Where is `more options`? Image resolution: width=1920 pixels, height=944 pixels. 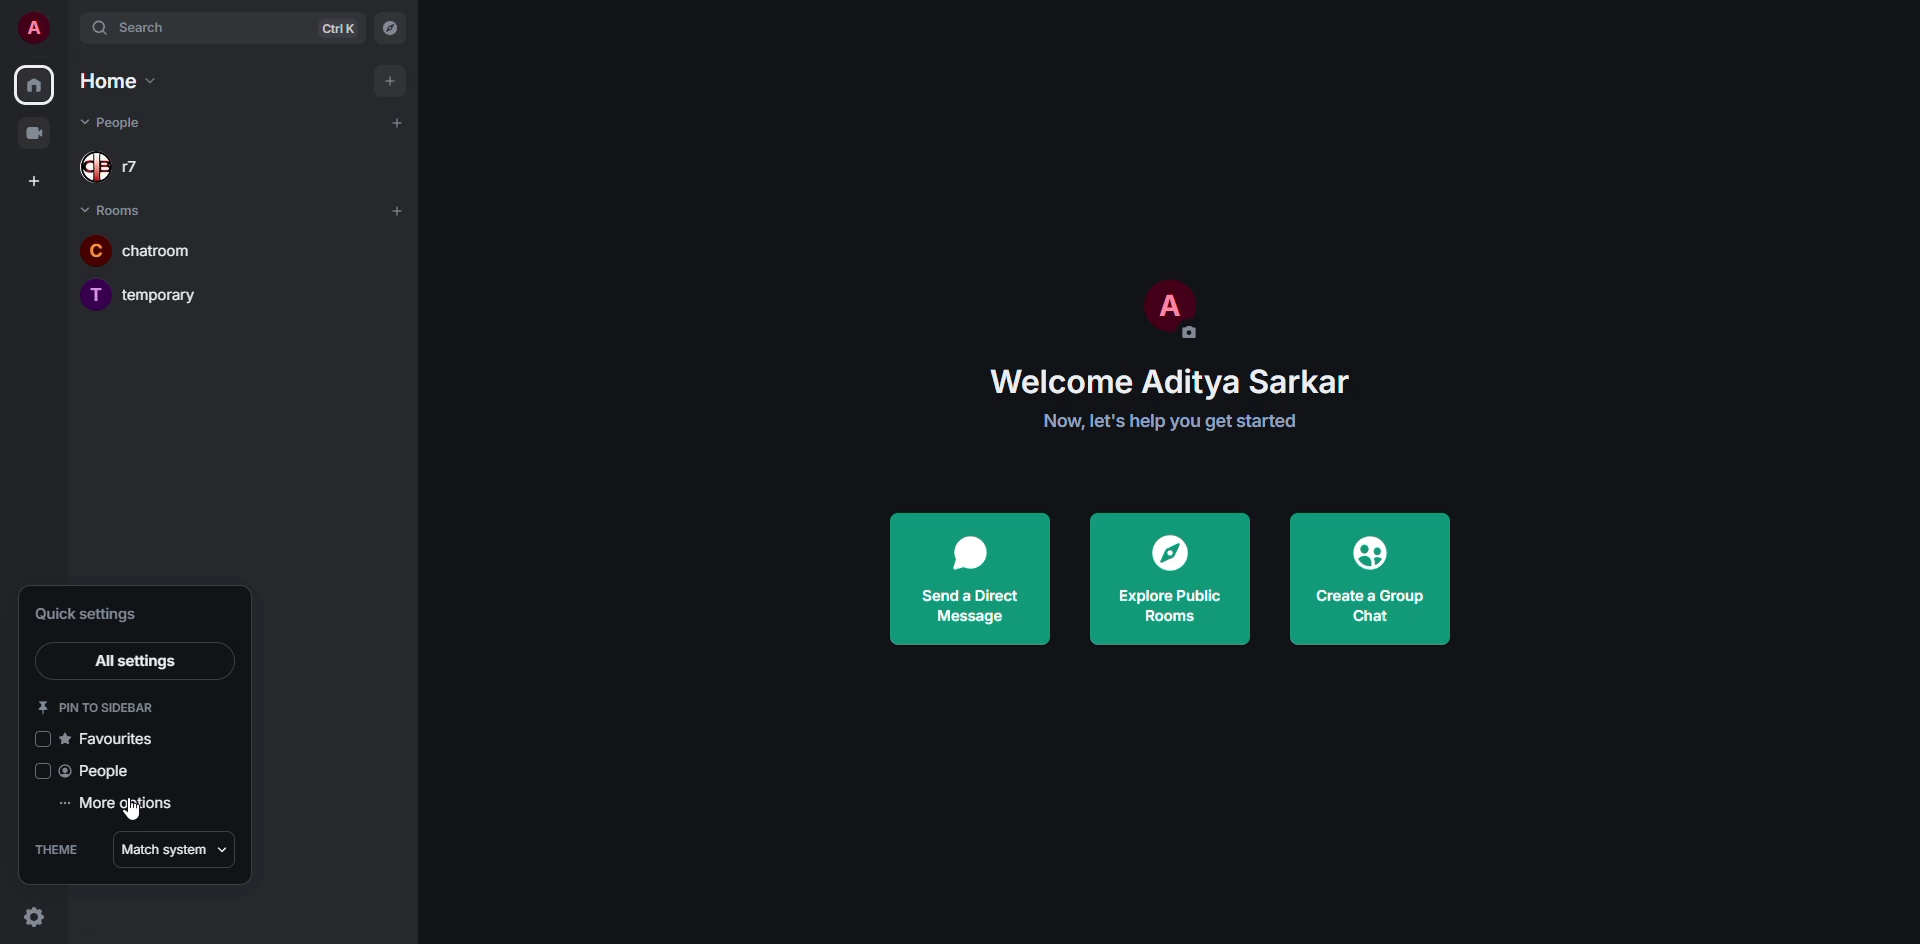
more options is located at coordinates (122, 806).